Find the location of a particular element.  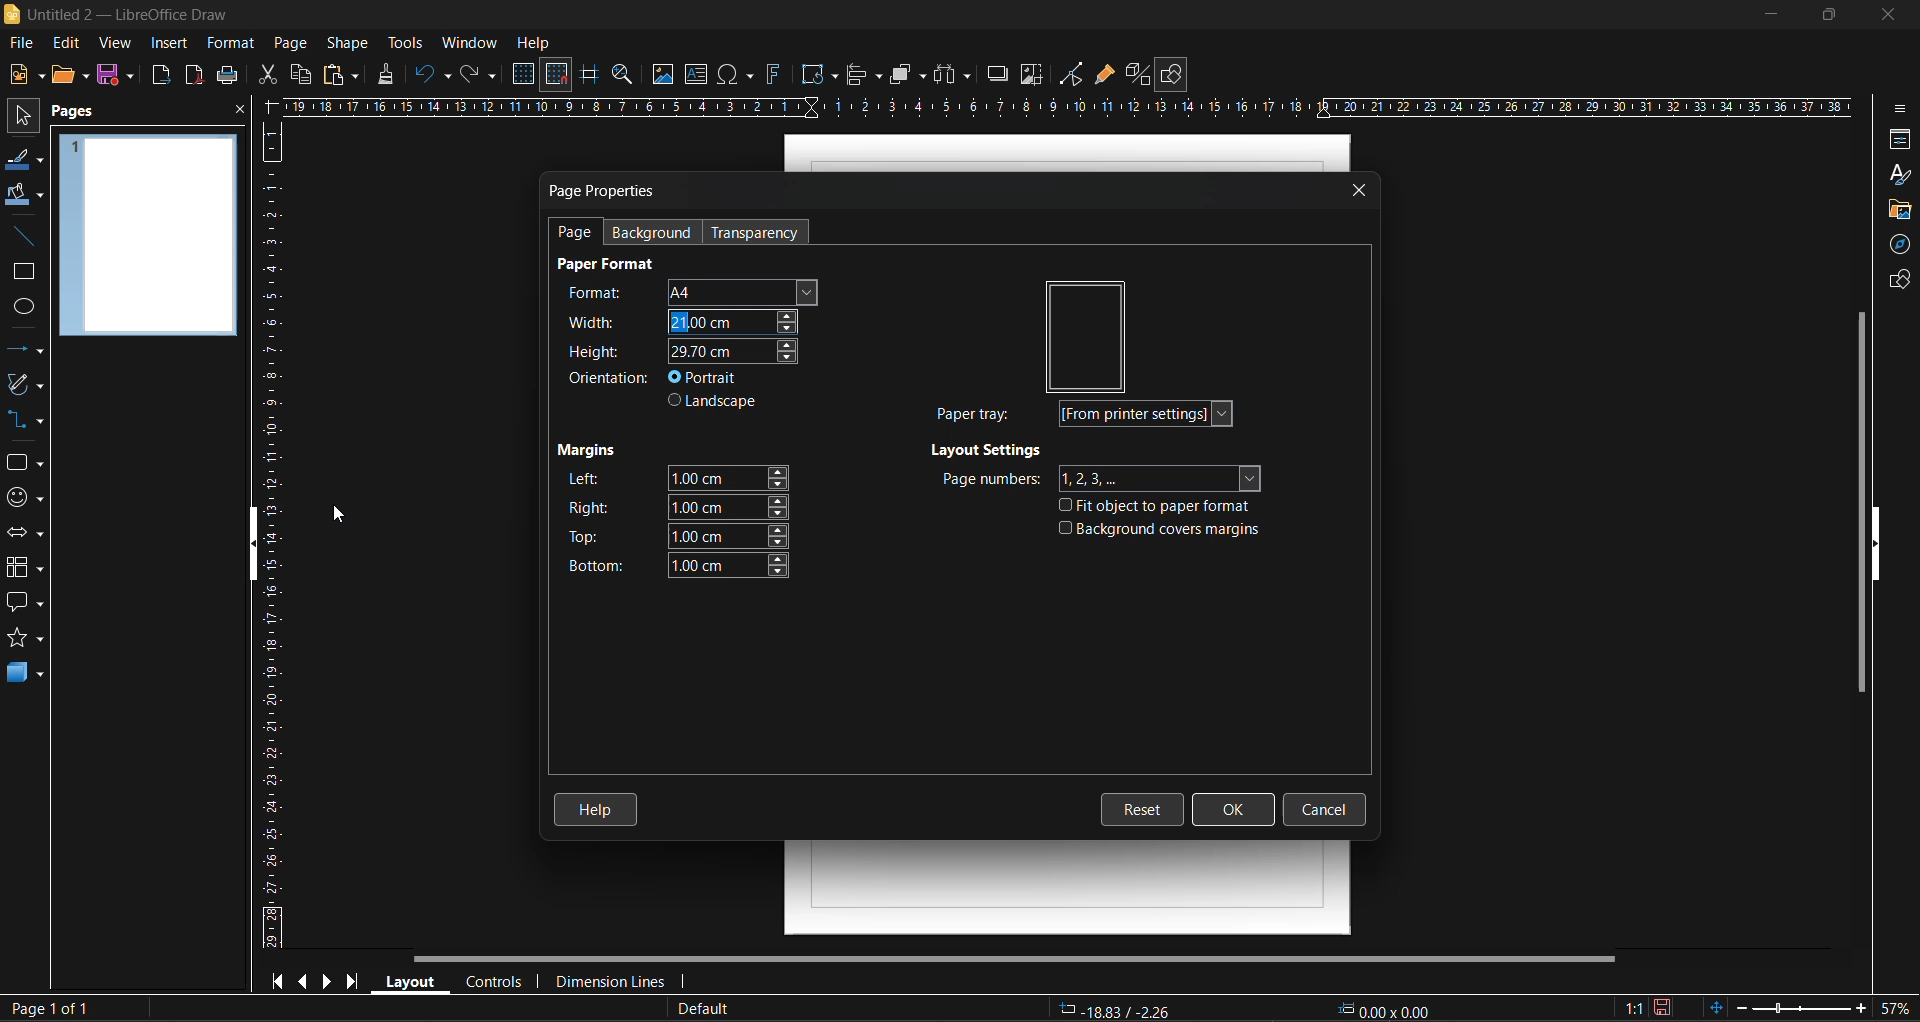

ok is located at coordinates (1234, 806).